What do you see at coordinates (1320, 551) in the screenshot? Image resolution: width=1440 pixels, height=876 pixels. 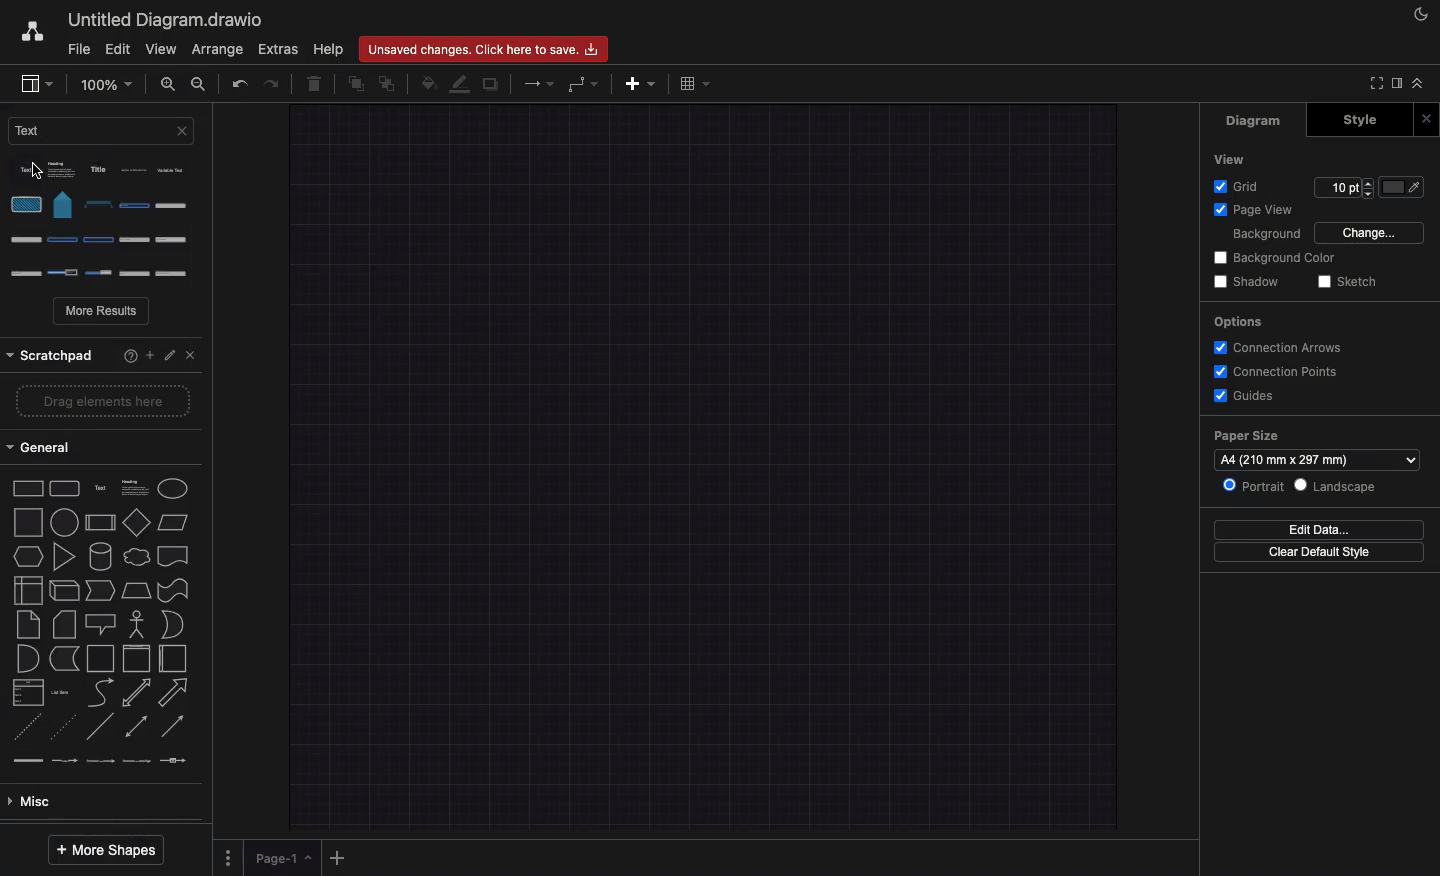 I see `Clear default style` at bounding box center [1320, 551].